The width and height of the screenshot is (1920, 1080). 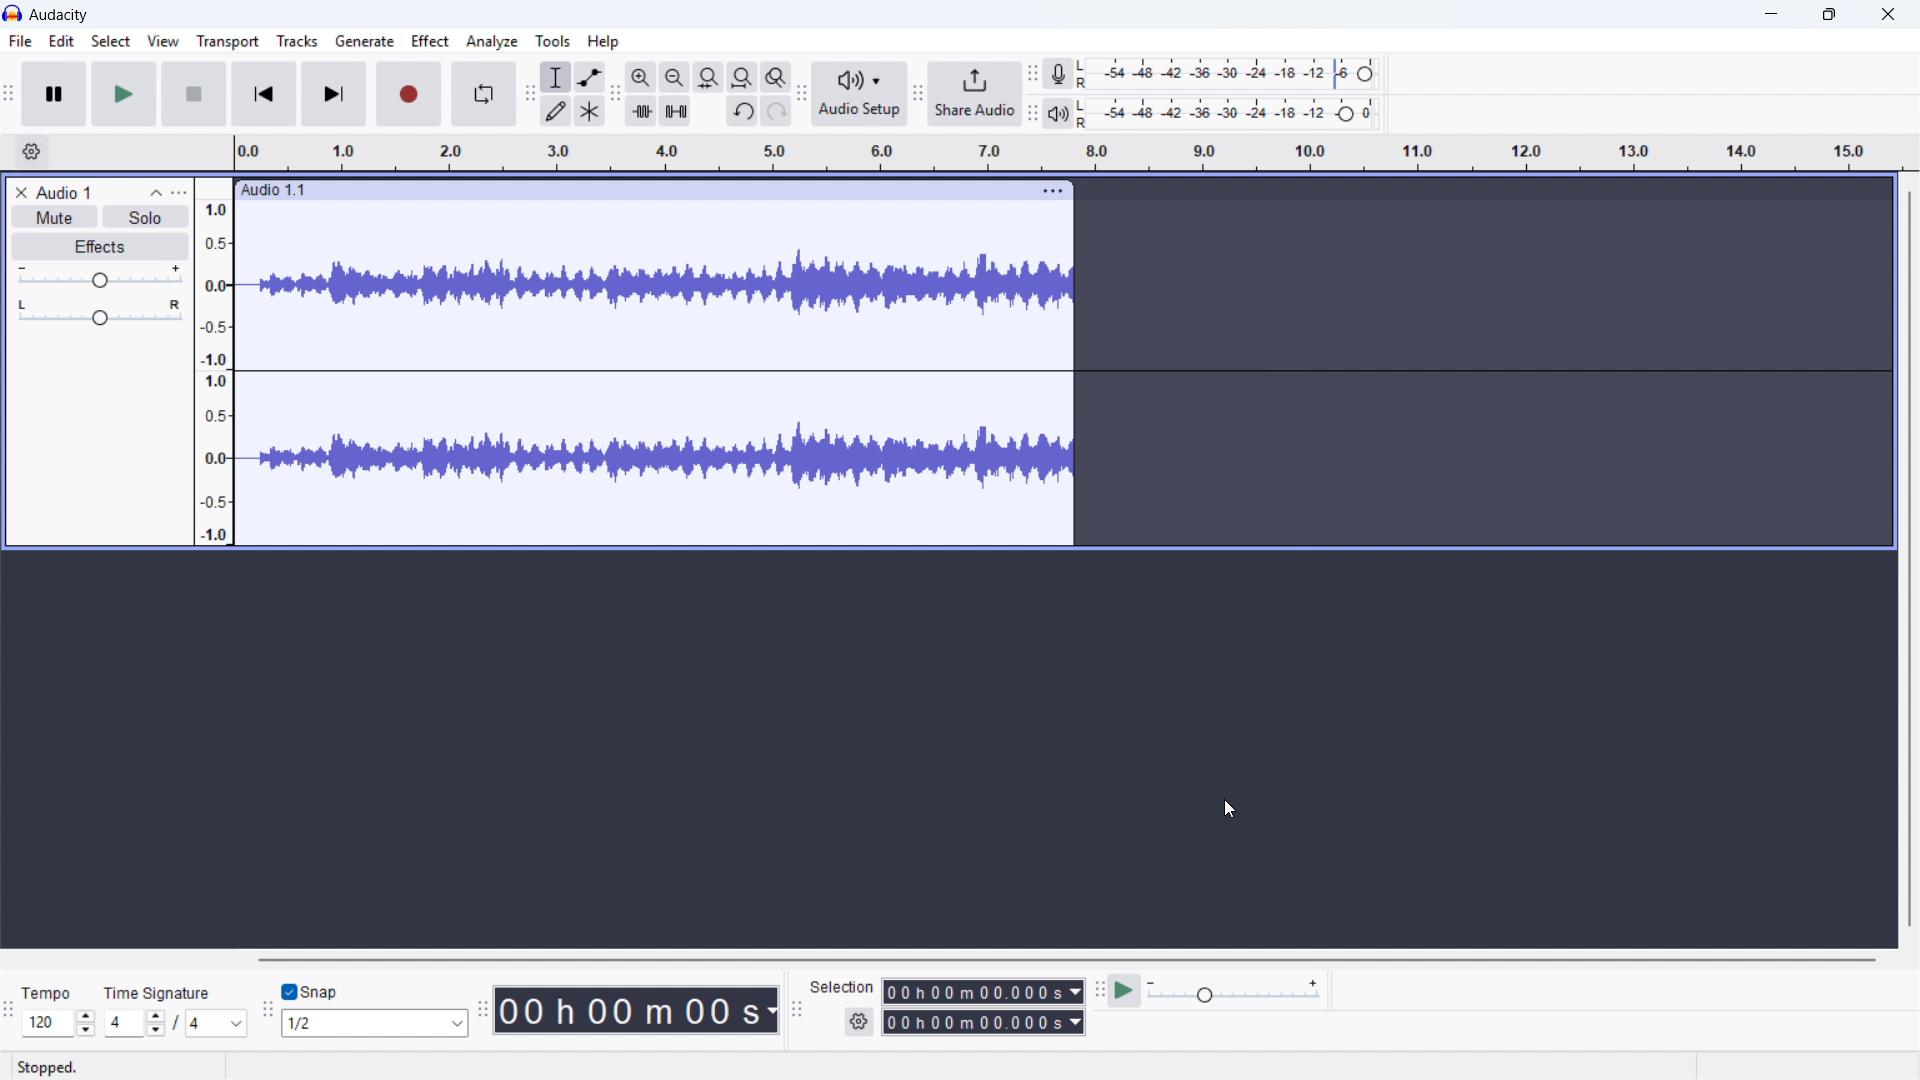 What do you see at coordinates (268, 1009) in the screenshot?
I see `Snapping toolbar ` at bounding box center [268, 1009].